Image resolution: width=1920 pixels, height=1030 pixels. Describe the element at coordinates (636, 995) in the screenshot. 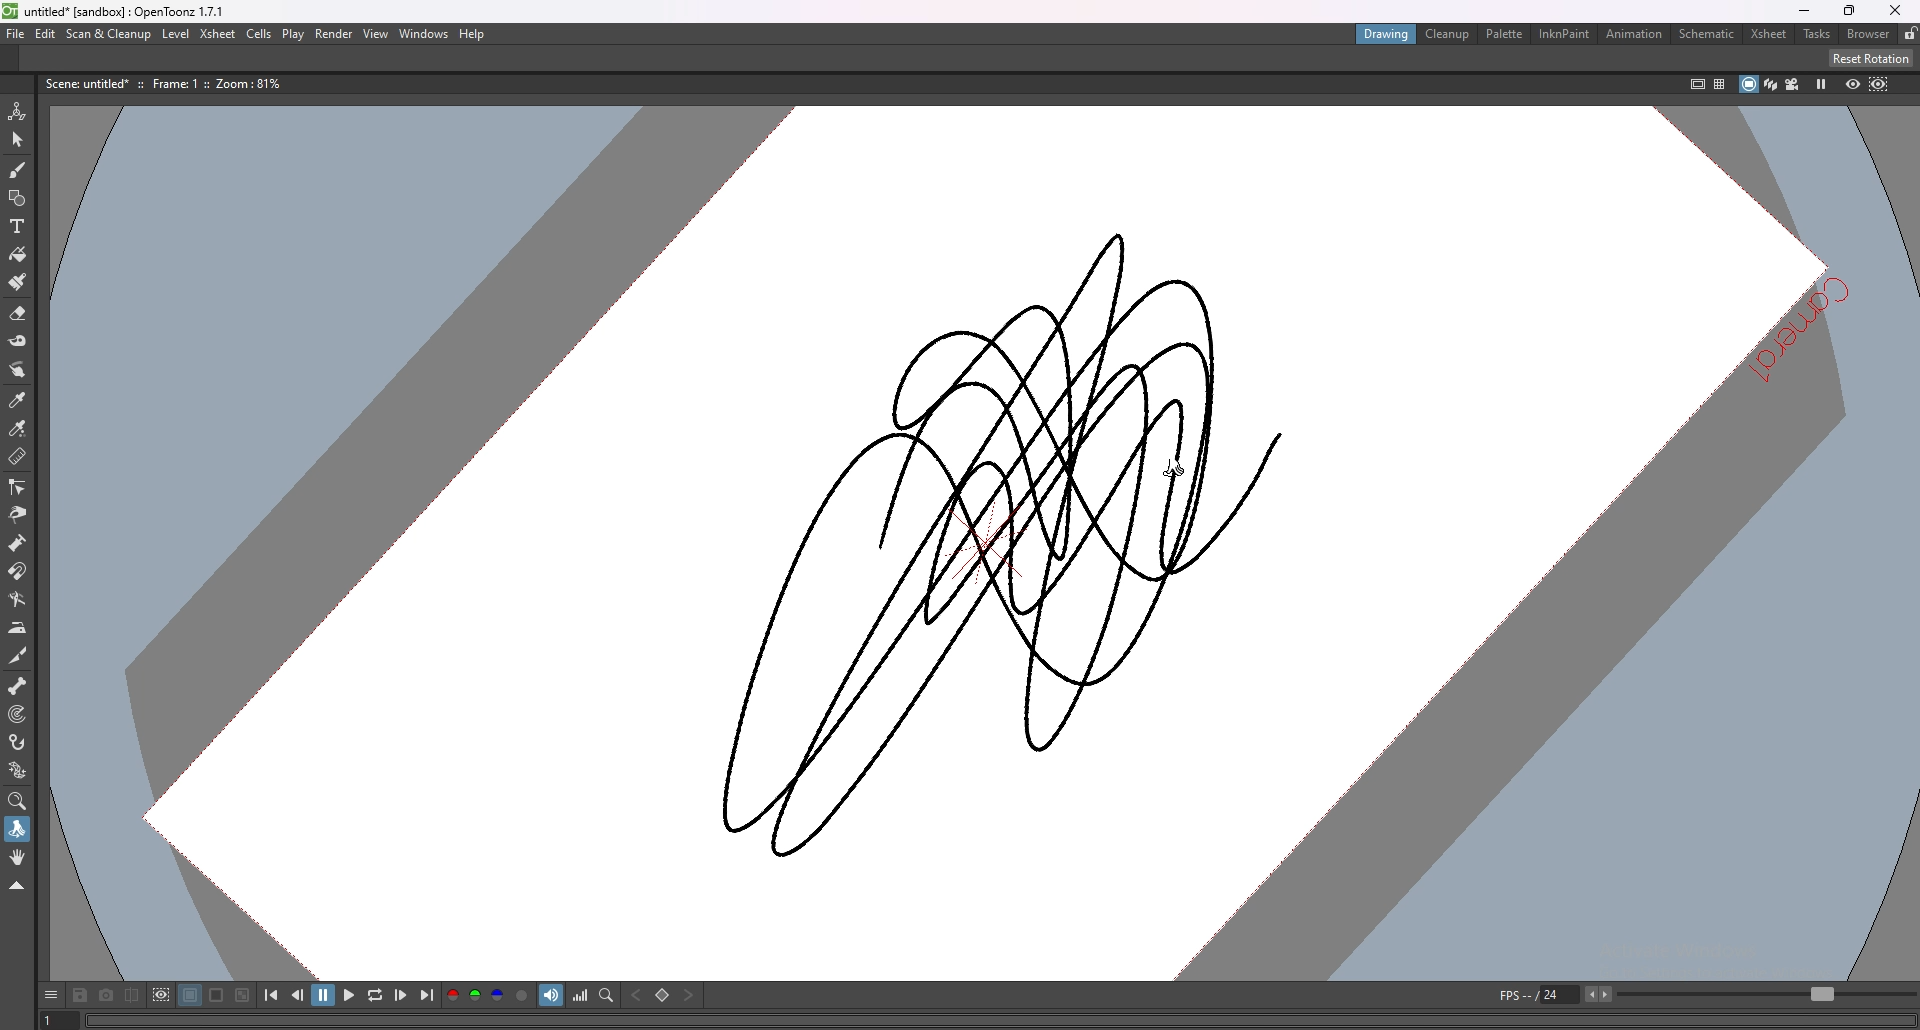

I see `previous key` at that location.